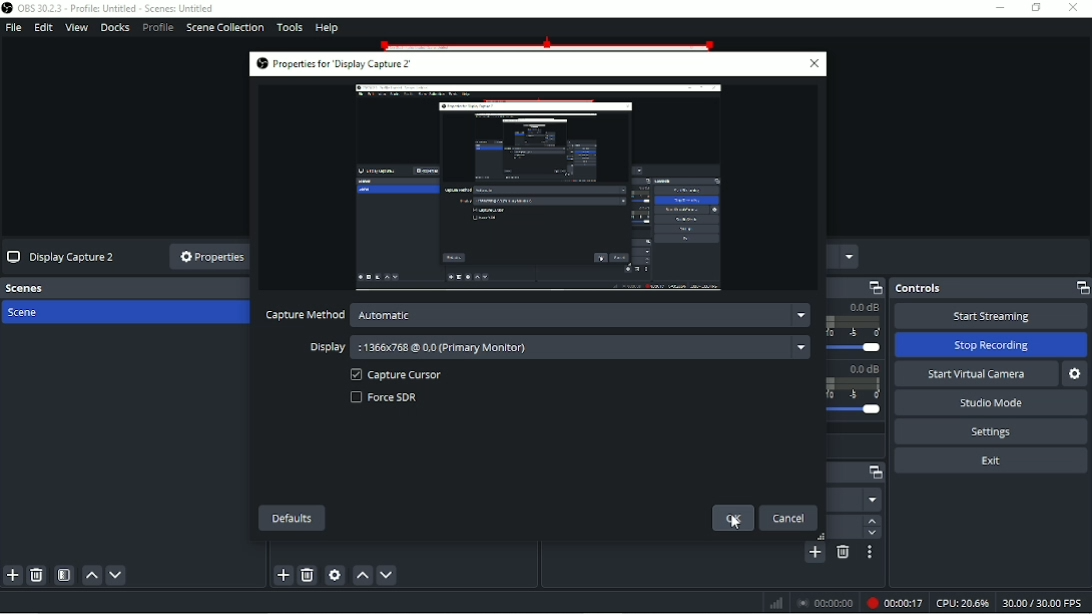 Image resolution: width=1092 pixels, height=614 pixels. What do you see at coordinates (579, 316) in the screenshot?
I see `Automatic` at bounding box center [579, 316].